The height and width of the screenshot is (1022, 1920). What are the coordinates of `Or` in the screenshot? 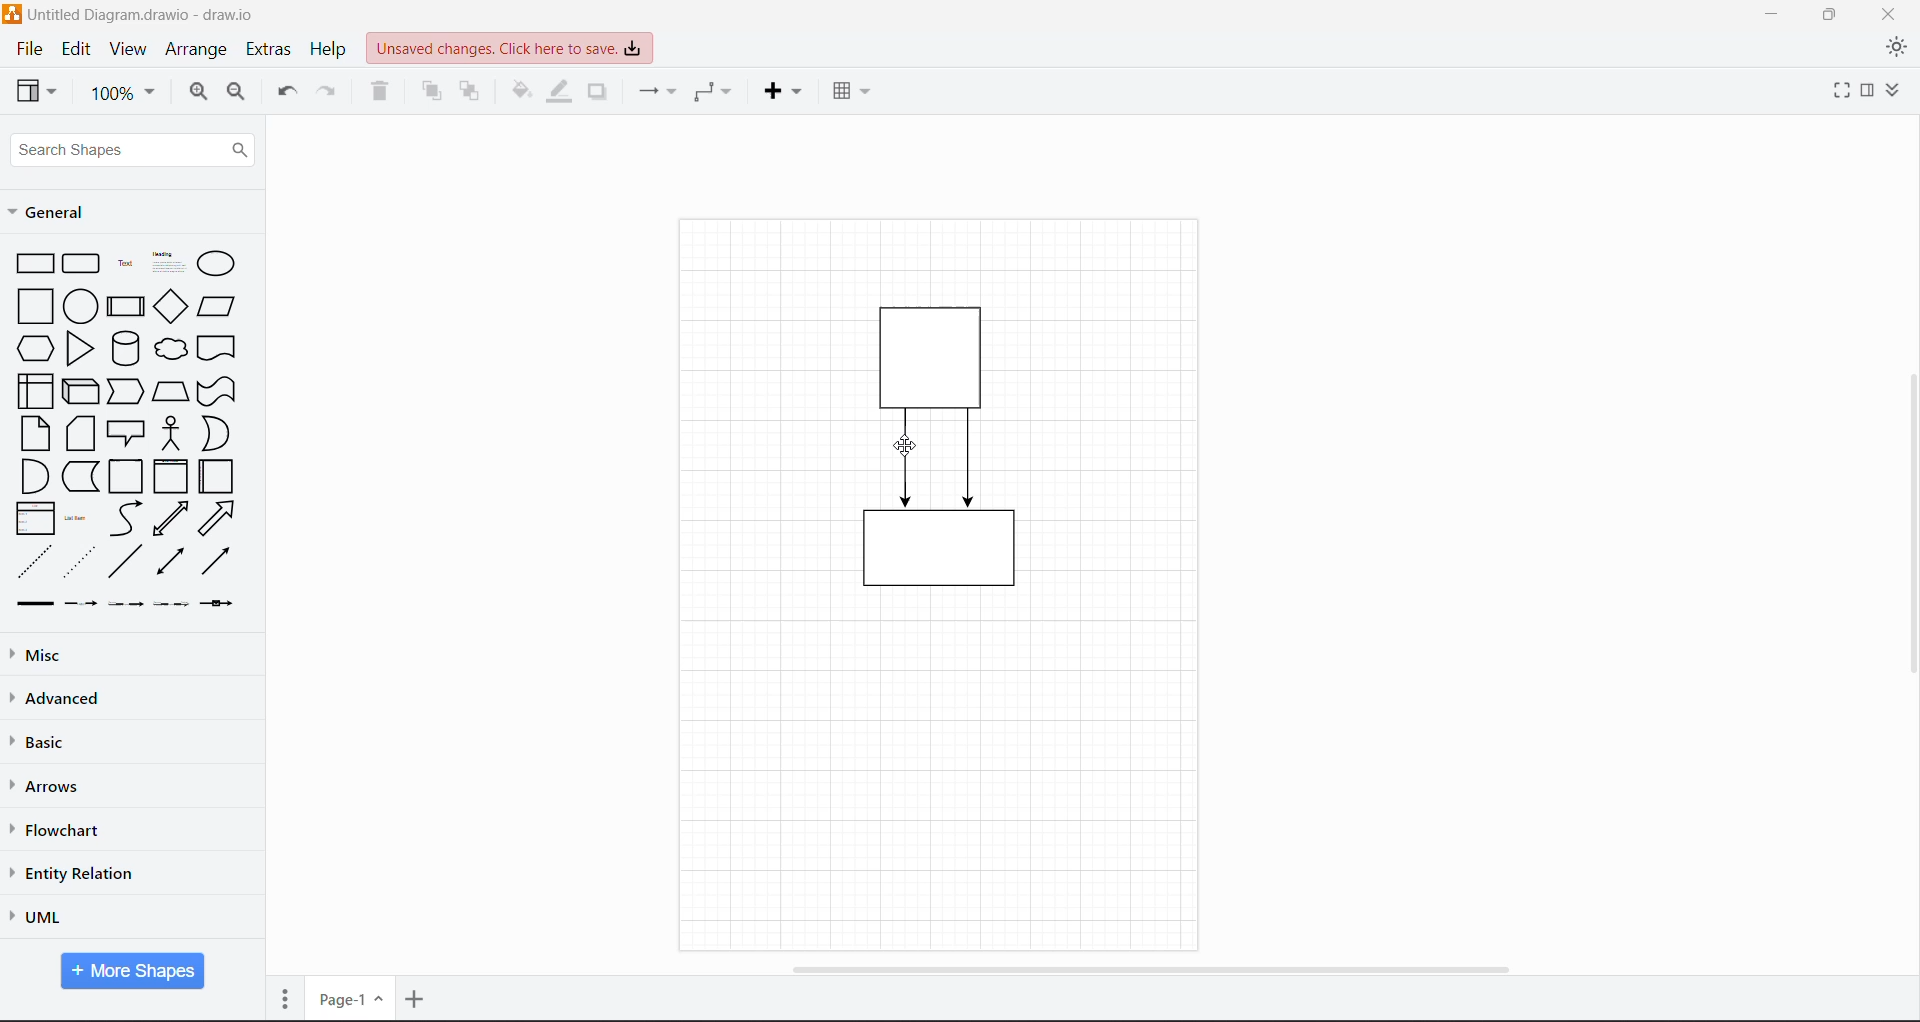 It's located at (214, 433).